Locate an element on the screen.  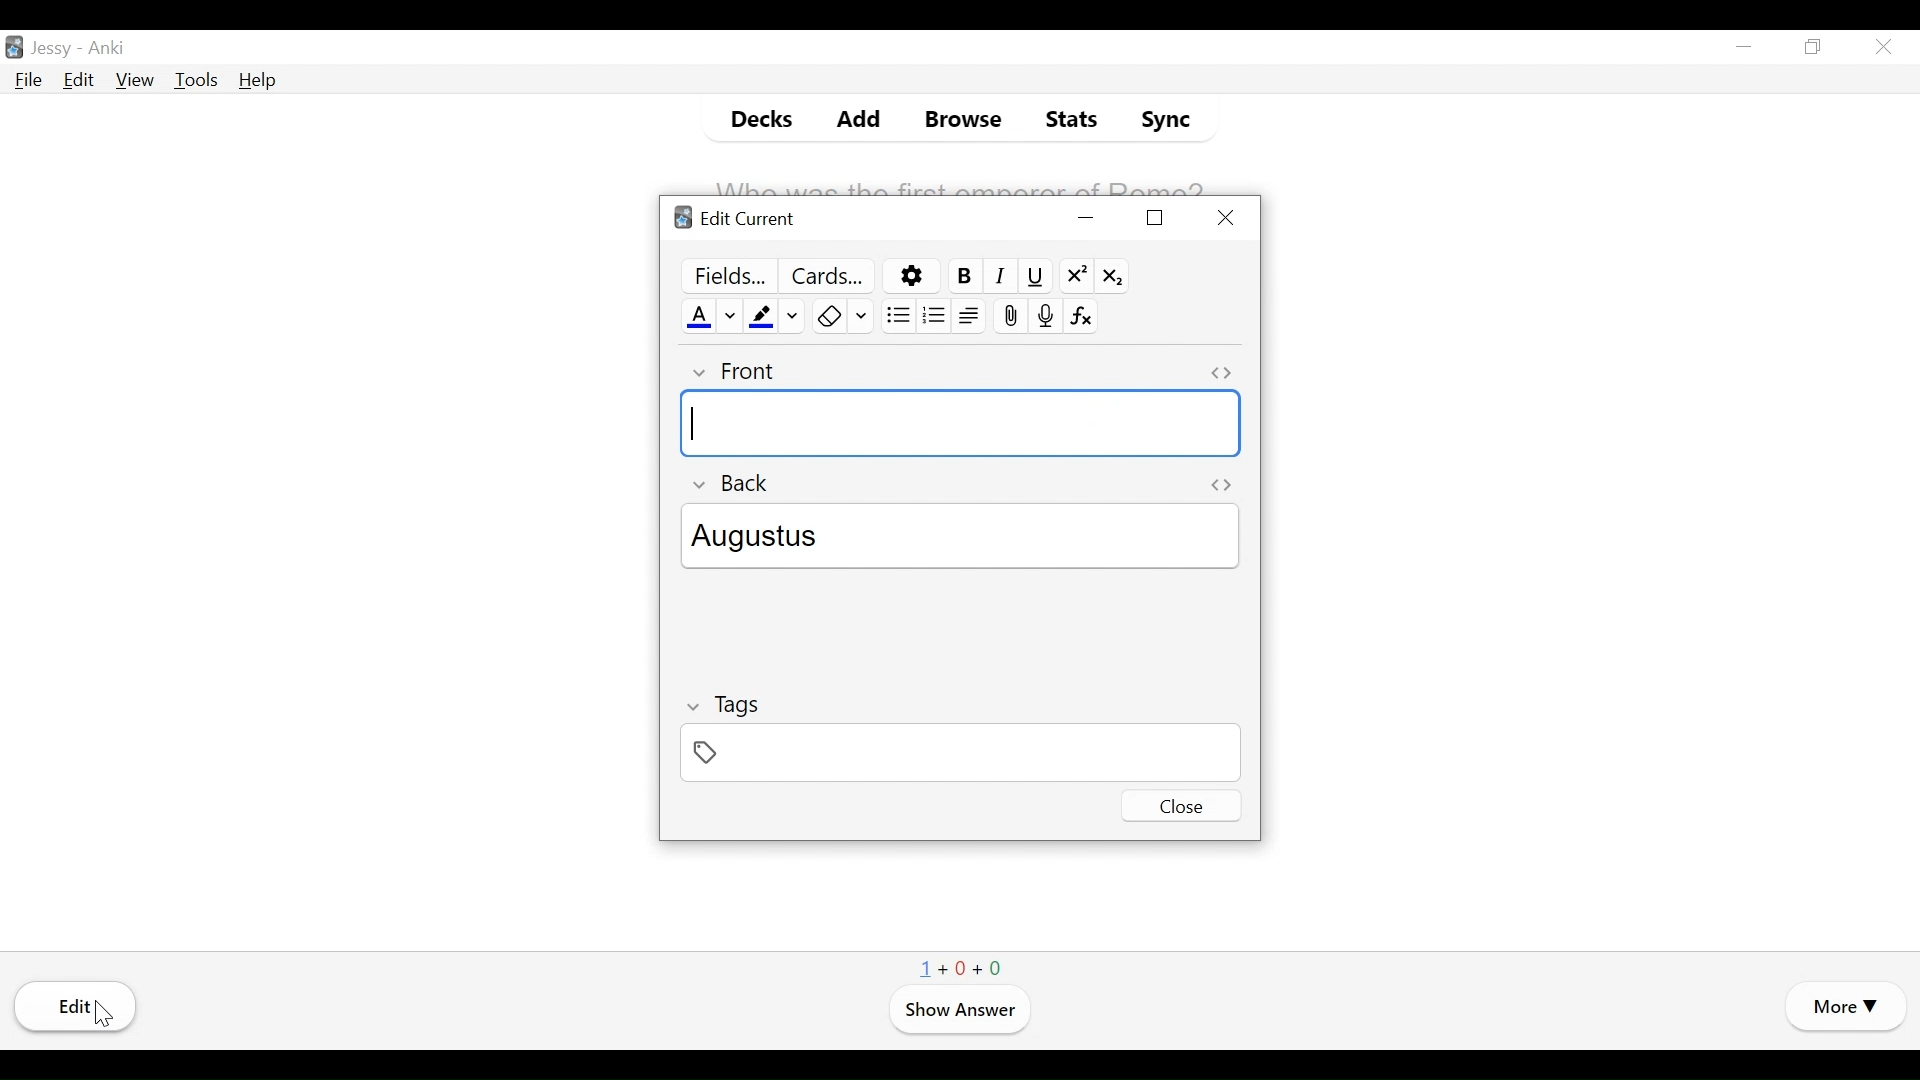
Equations is located at coordinates (1082, 316).